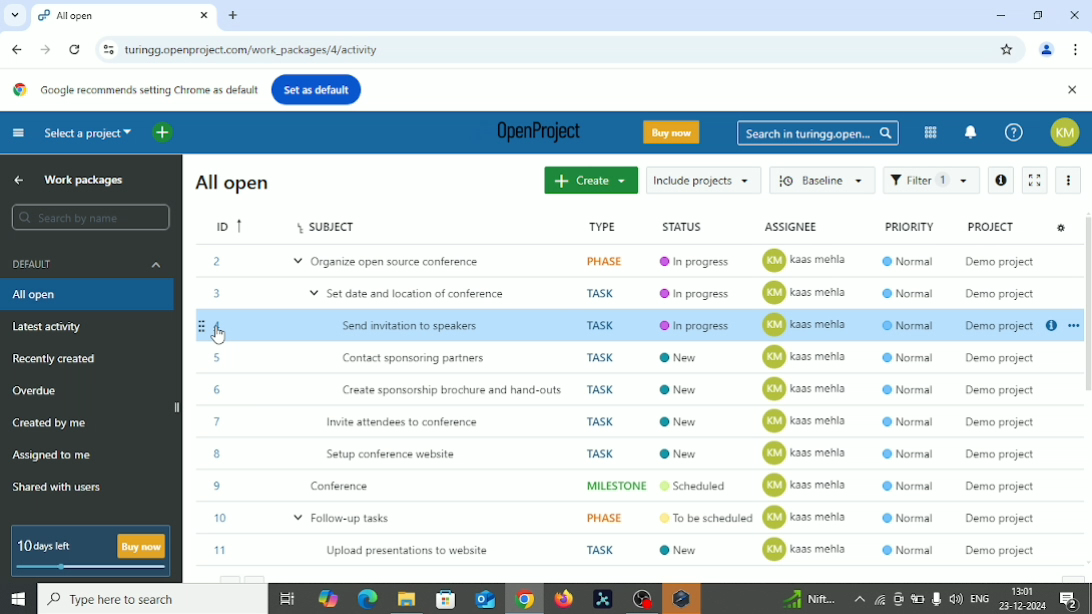  Describe the element at coordinates (807, 599) in the screenshot. I see `Sensex` at that location.